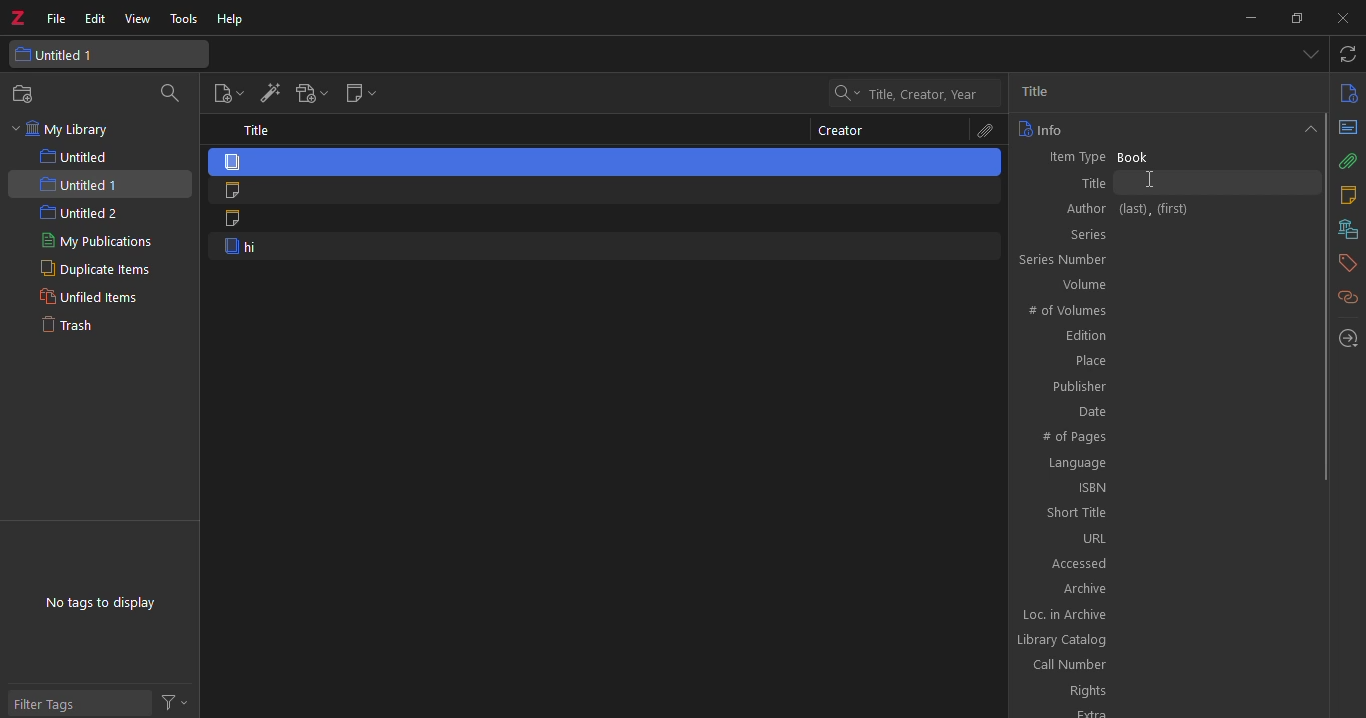  What do you see at coordinates (1347, 195) in the screenshot?
I see `notes` at bounding box center [1347, 195].